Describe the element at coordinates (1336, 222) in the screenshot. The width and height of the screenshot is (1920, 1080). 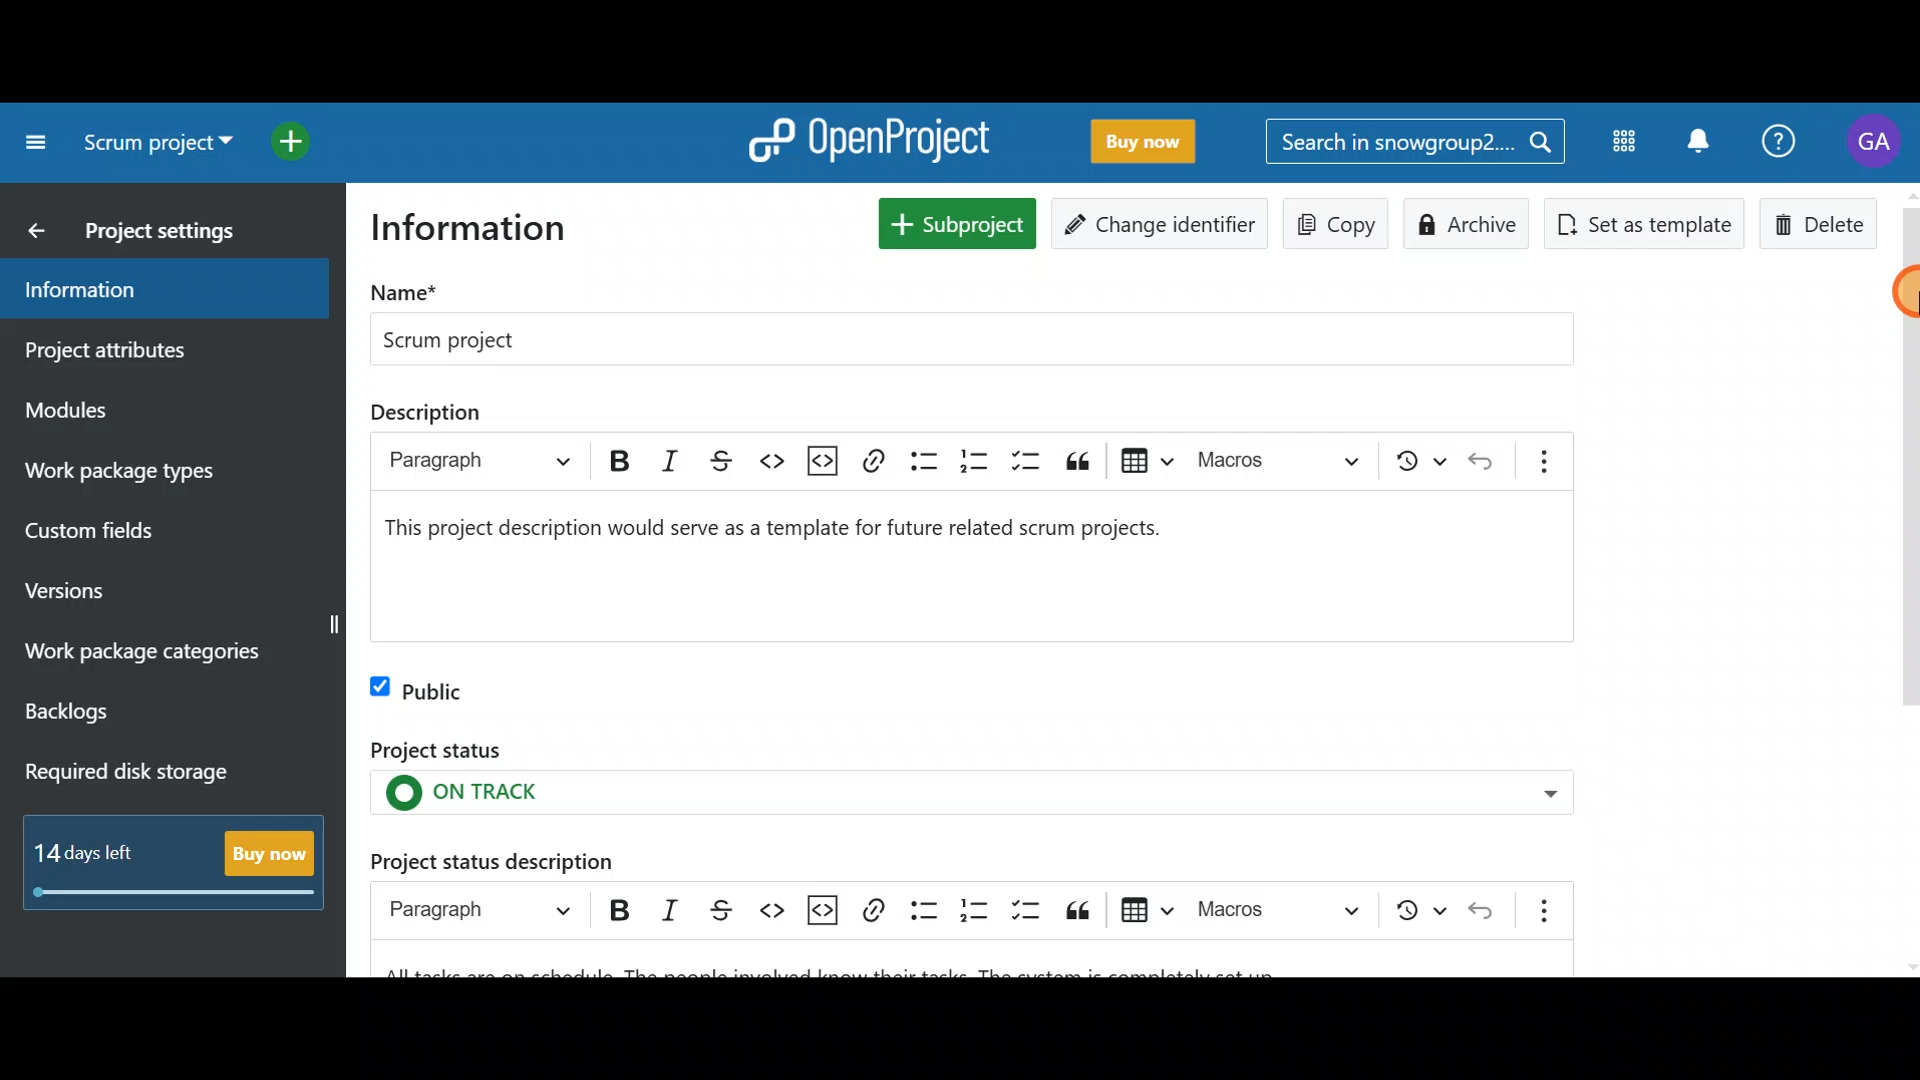
I see `Copy` at that location.